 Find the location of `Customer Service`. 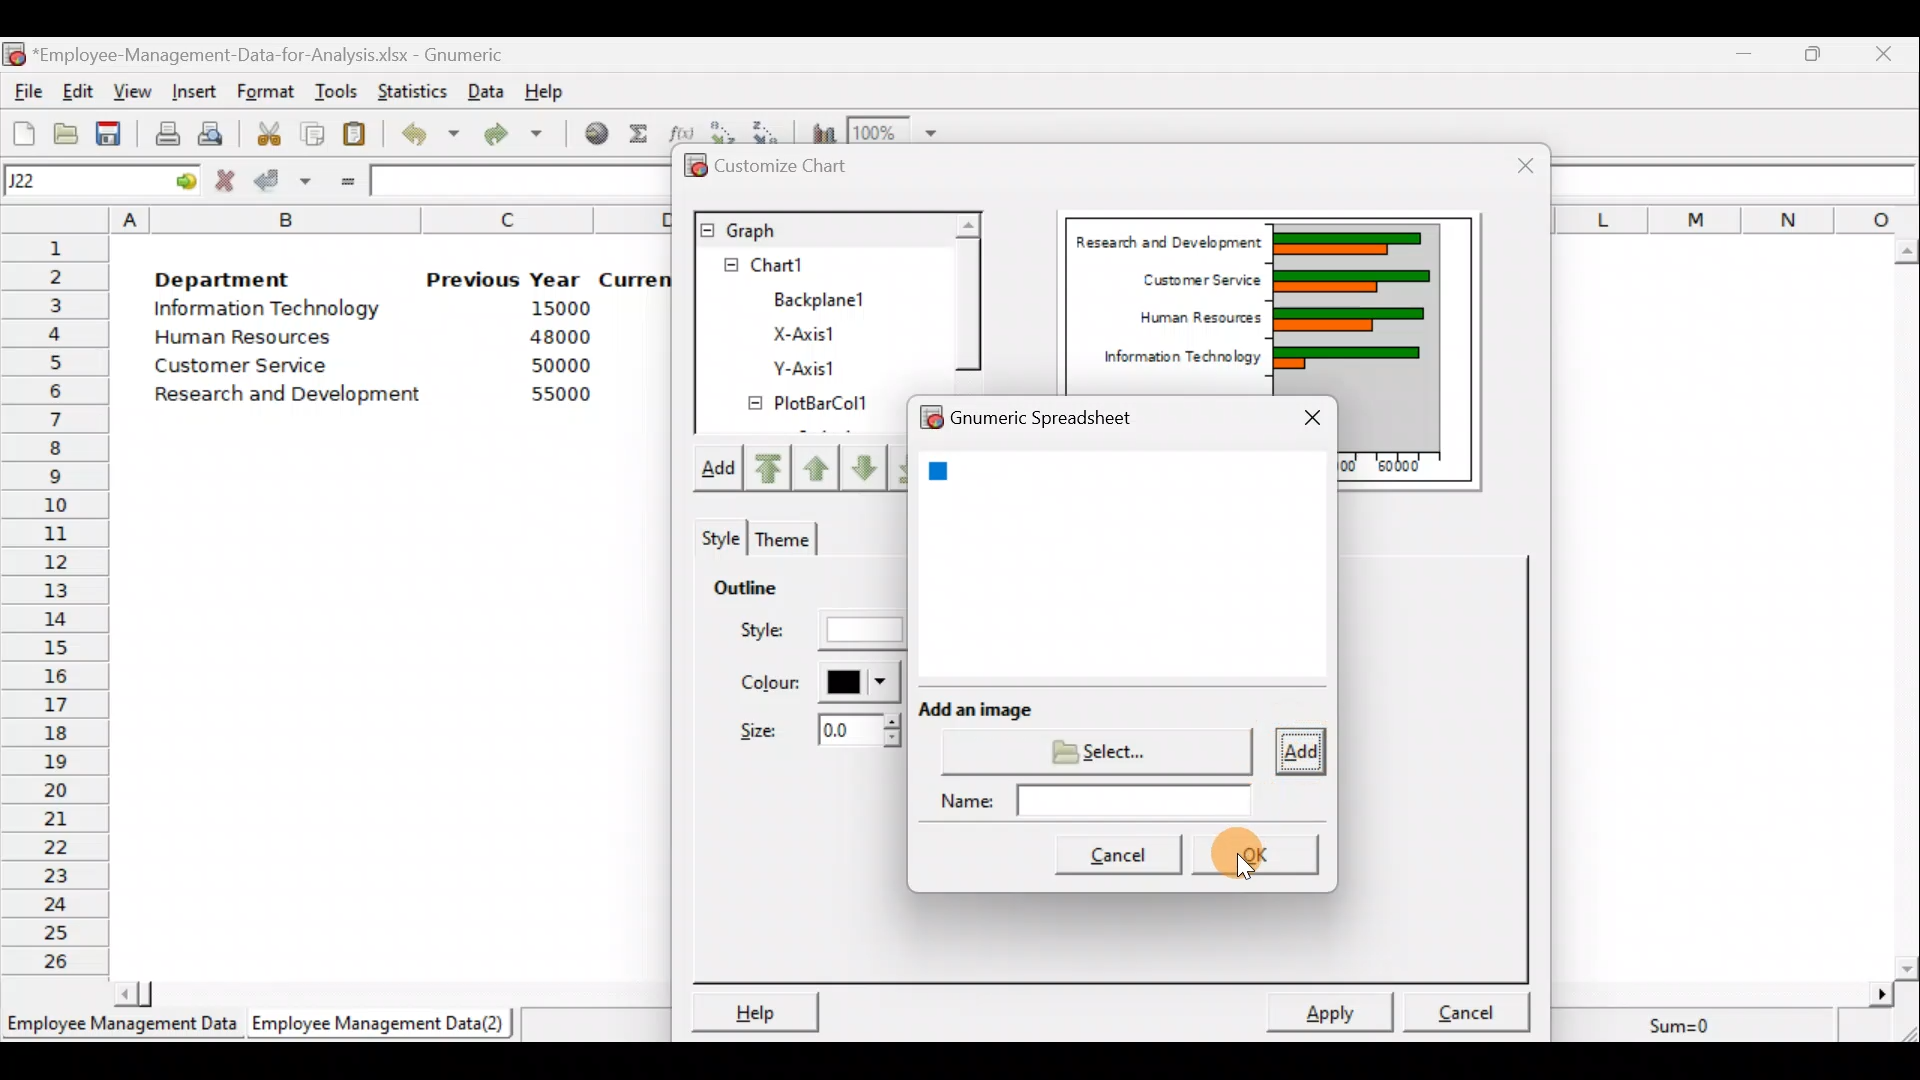

Customer Service is located at coordinates (232, 366).